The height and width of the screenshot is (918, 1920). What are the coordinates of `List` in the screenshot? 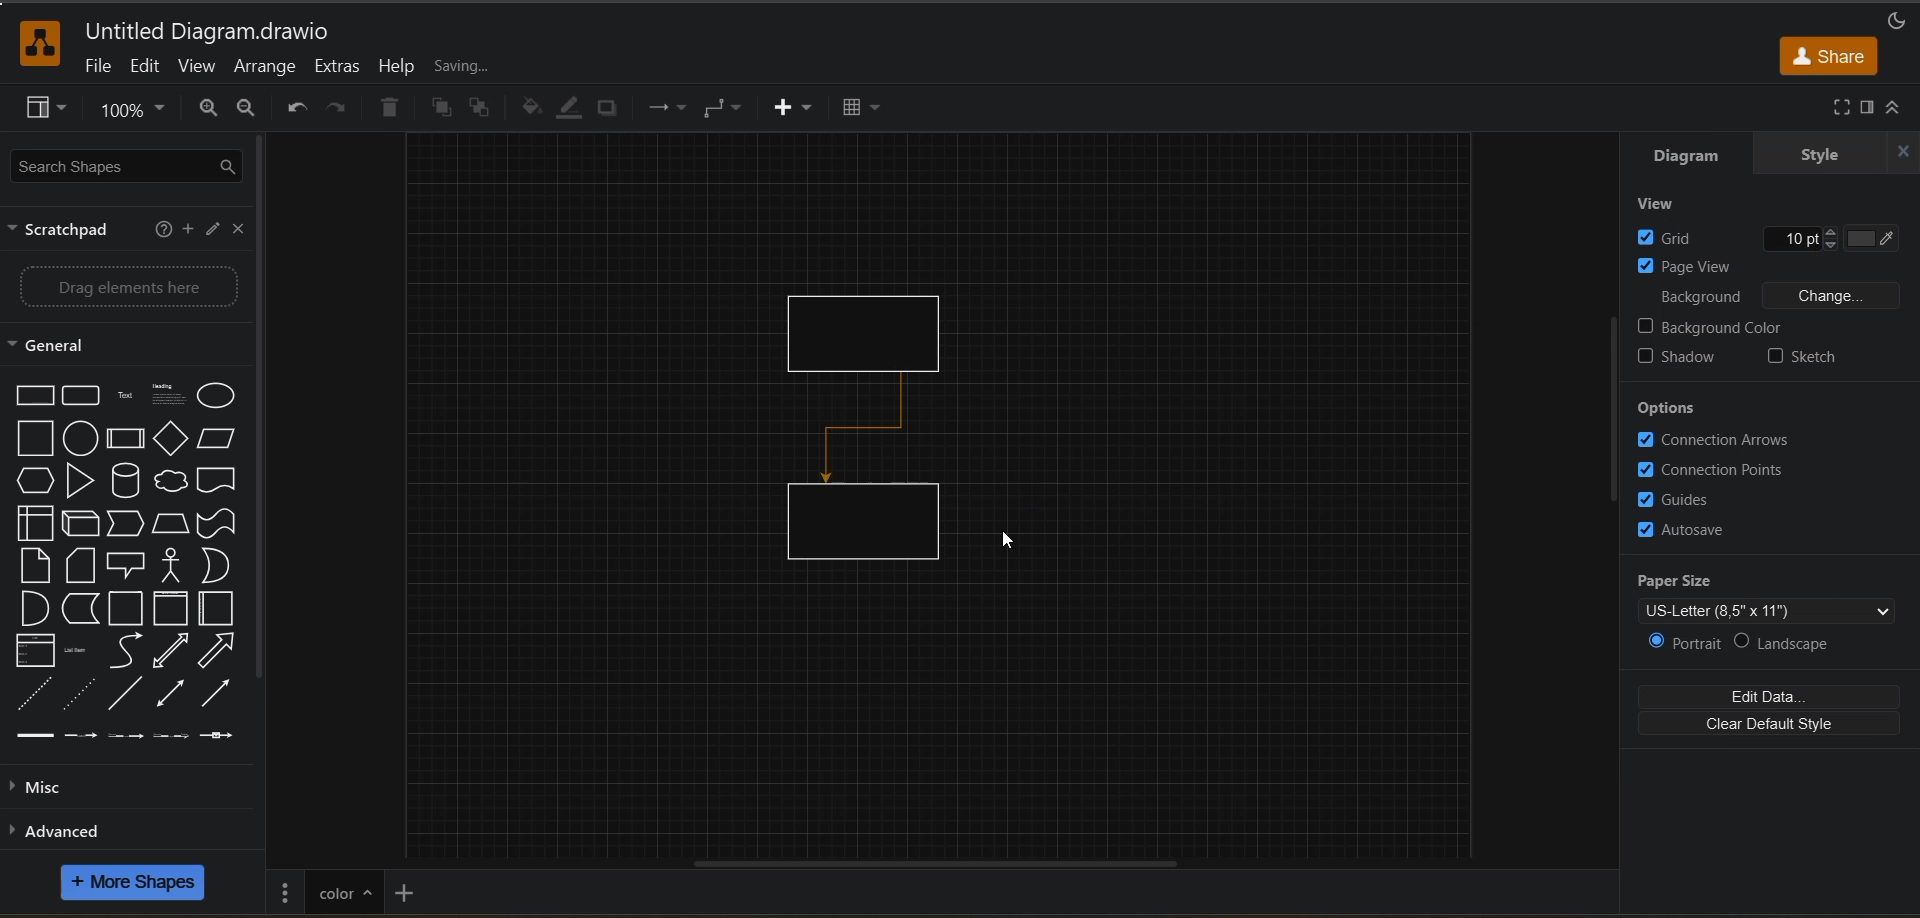 It's located at (34, 651).